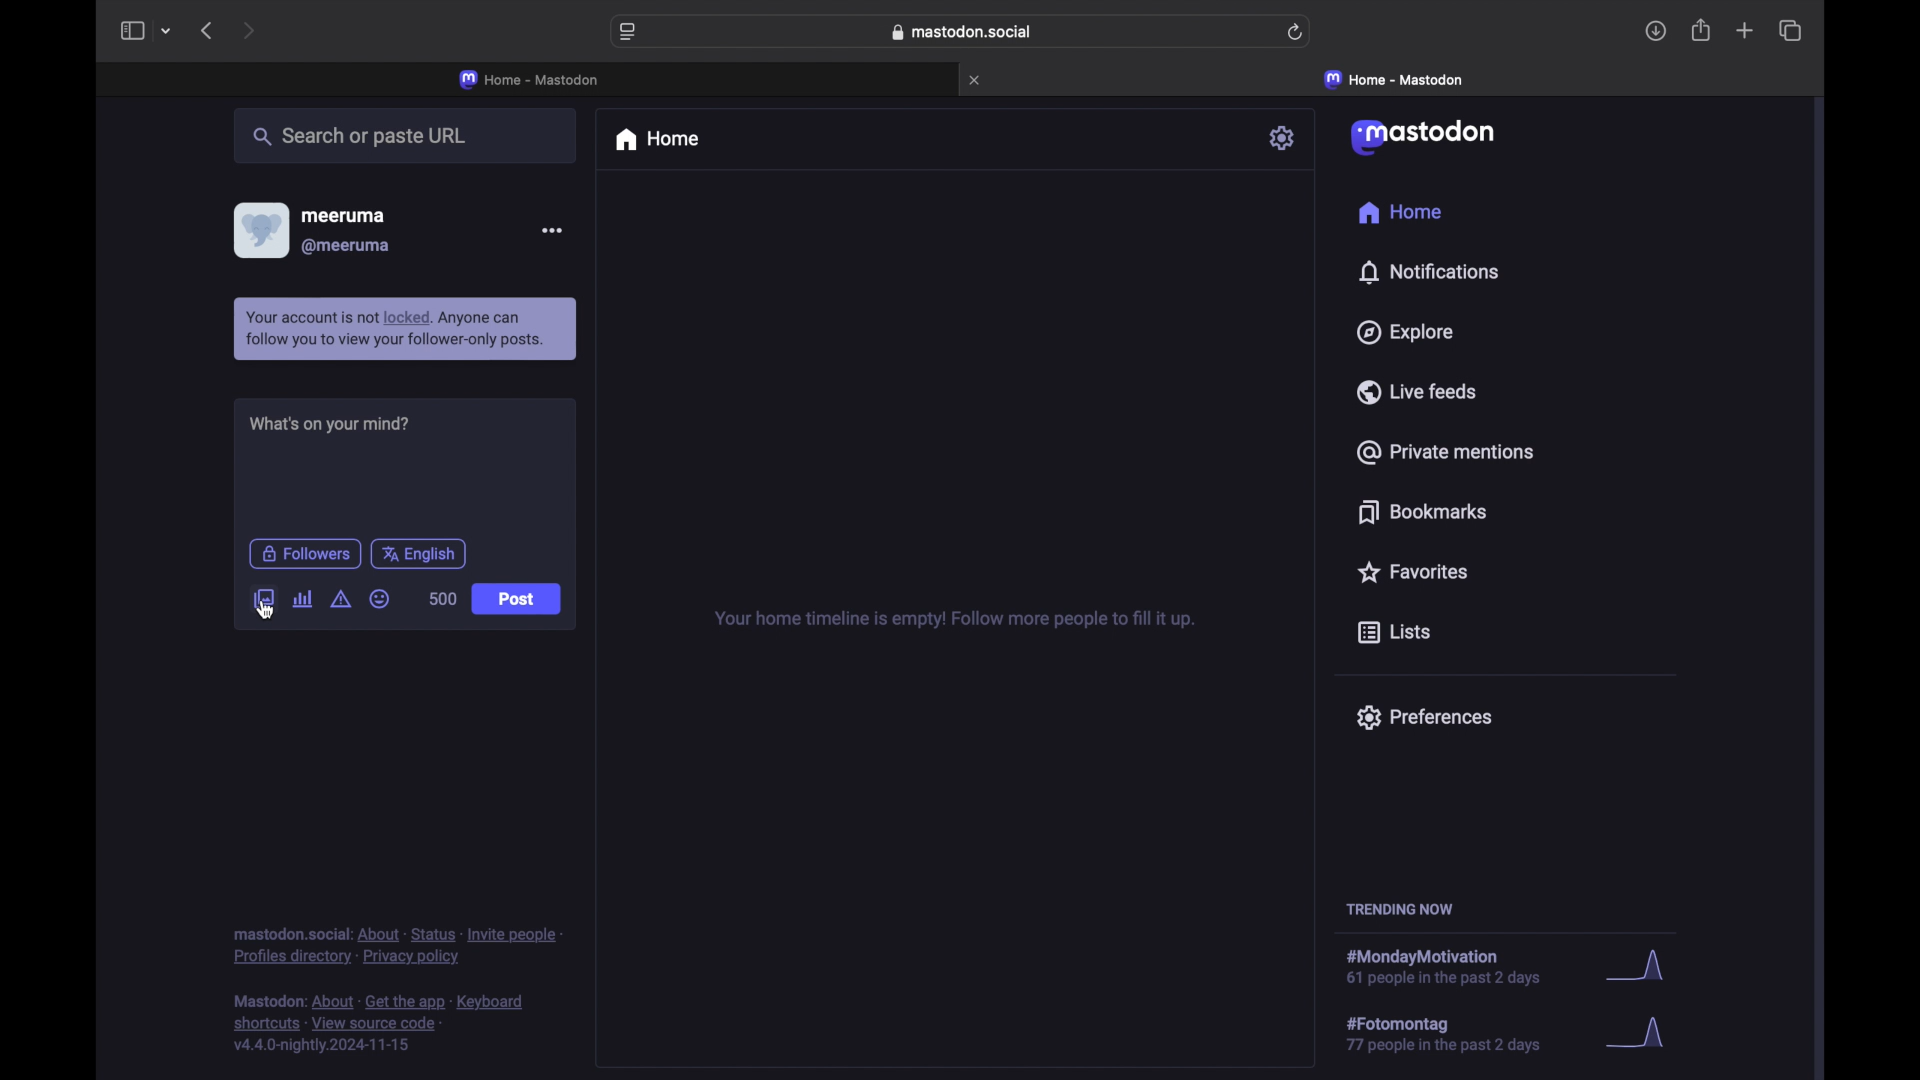 The image size is (1920, 1080). What do you see at coordinates (419, 555) in the screenshot?
I see `english` at bounding box center [419, 555].